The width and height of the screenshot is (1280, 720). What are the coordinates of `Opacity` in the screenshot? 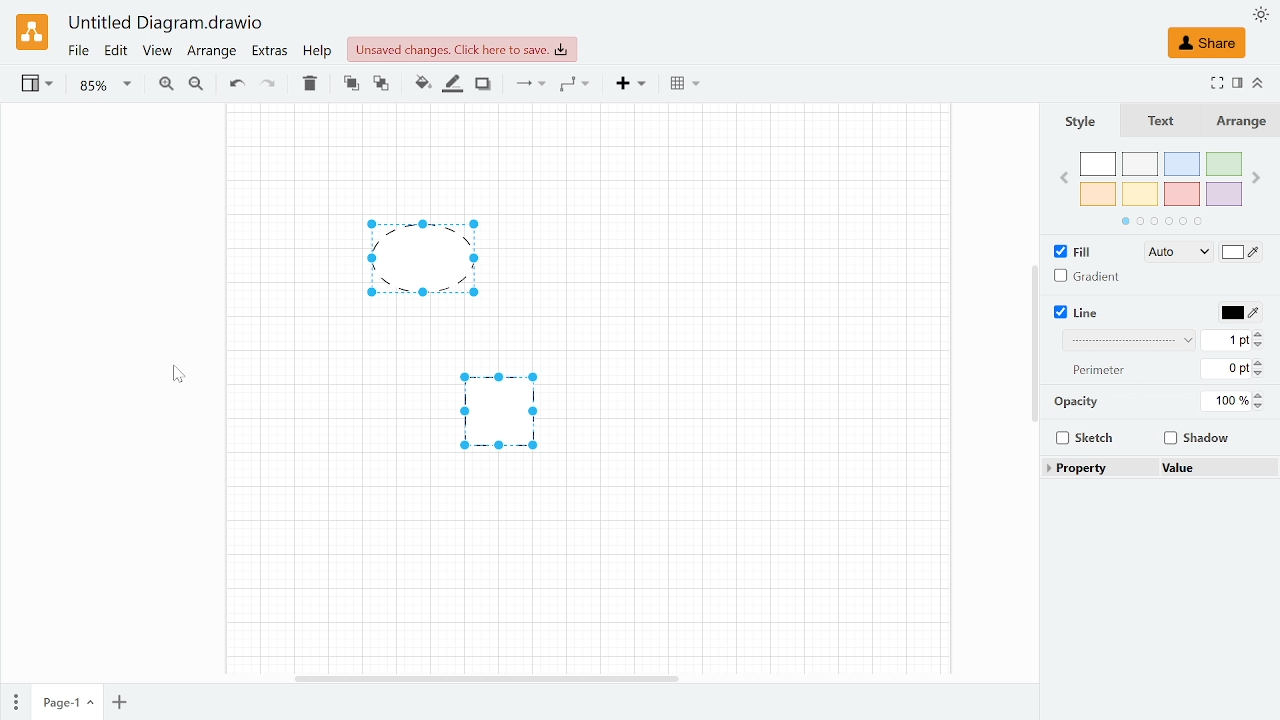 It's located at (1226, 401).